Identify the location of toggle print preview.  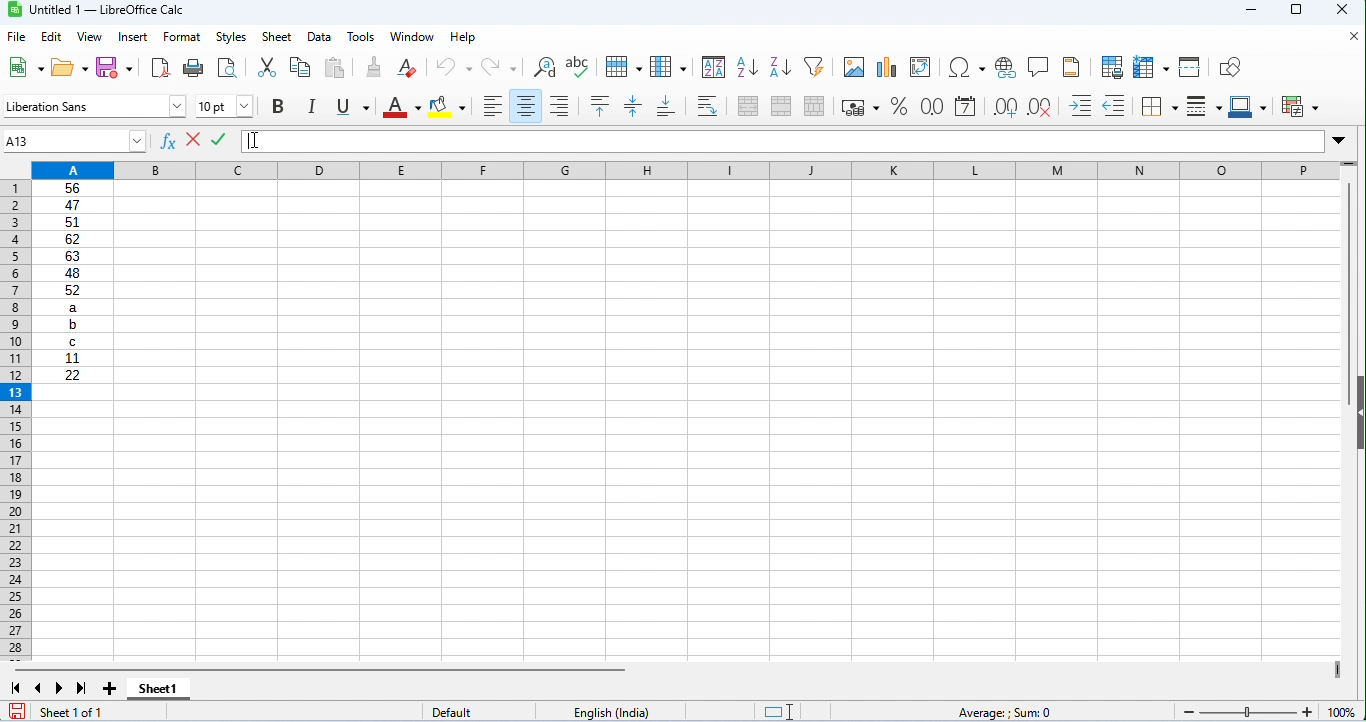
(227, 67).